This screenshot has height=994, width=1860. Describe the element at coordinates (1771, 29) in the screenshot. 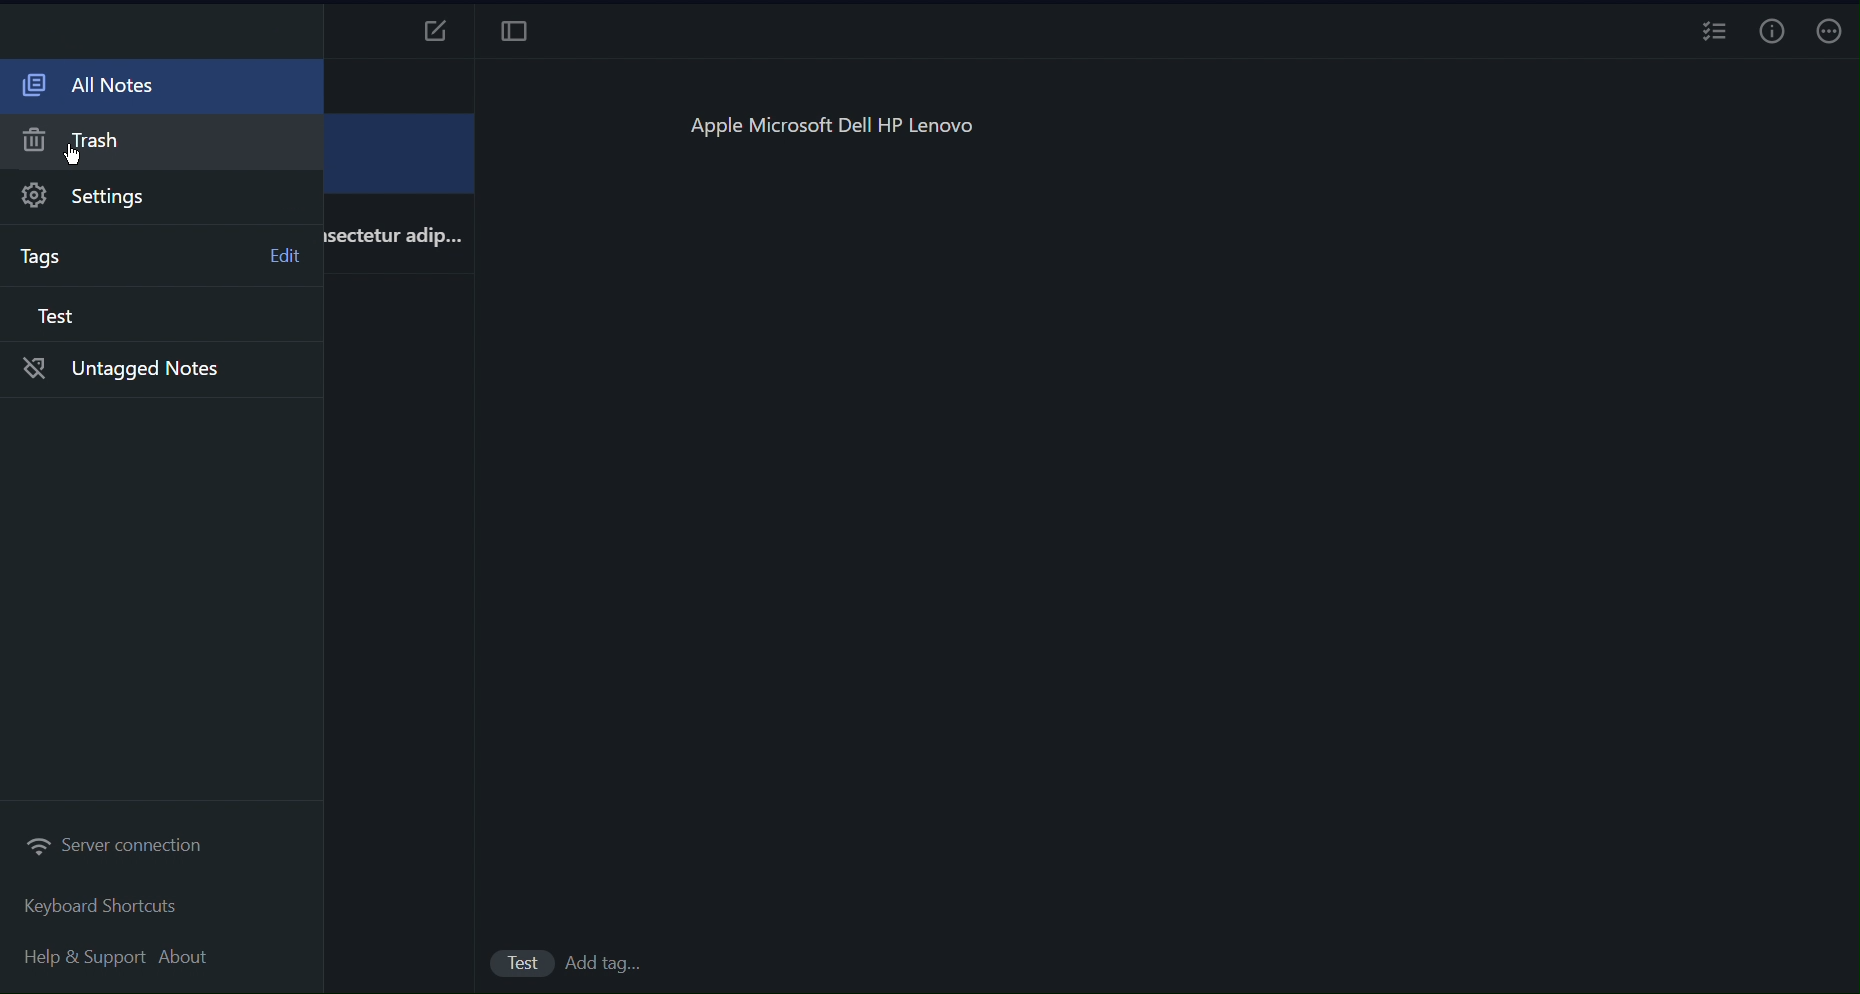

I see `Info` at that location.